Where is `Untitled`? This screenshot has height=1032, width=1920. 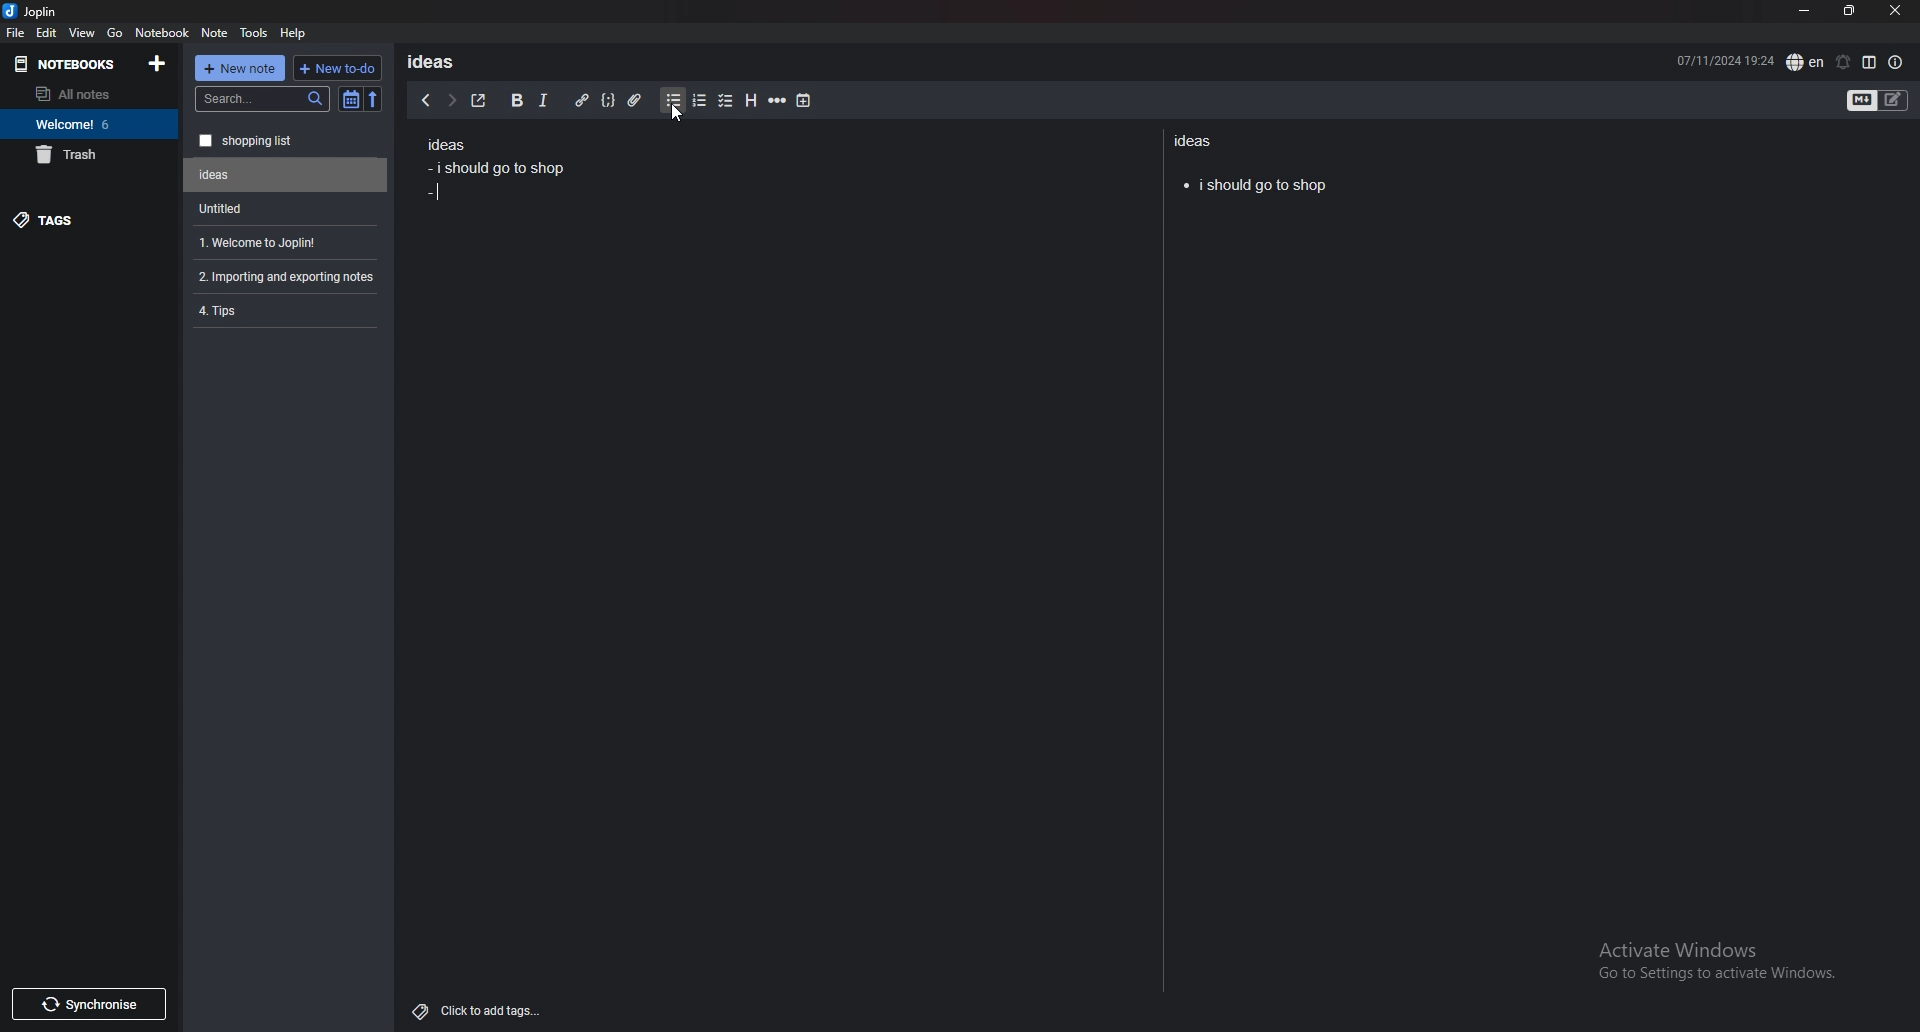 Untitled is located at coordinates (286, 175).